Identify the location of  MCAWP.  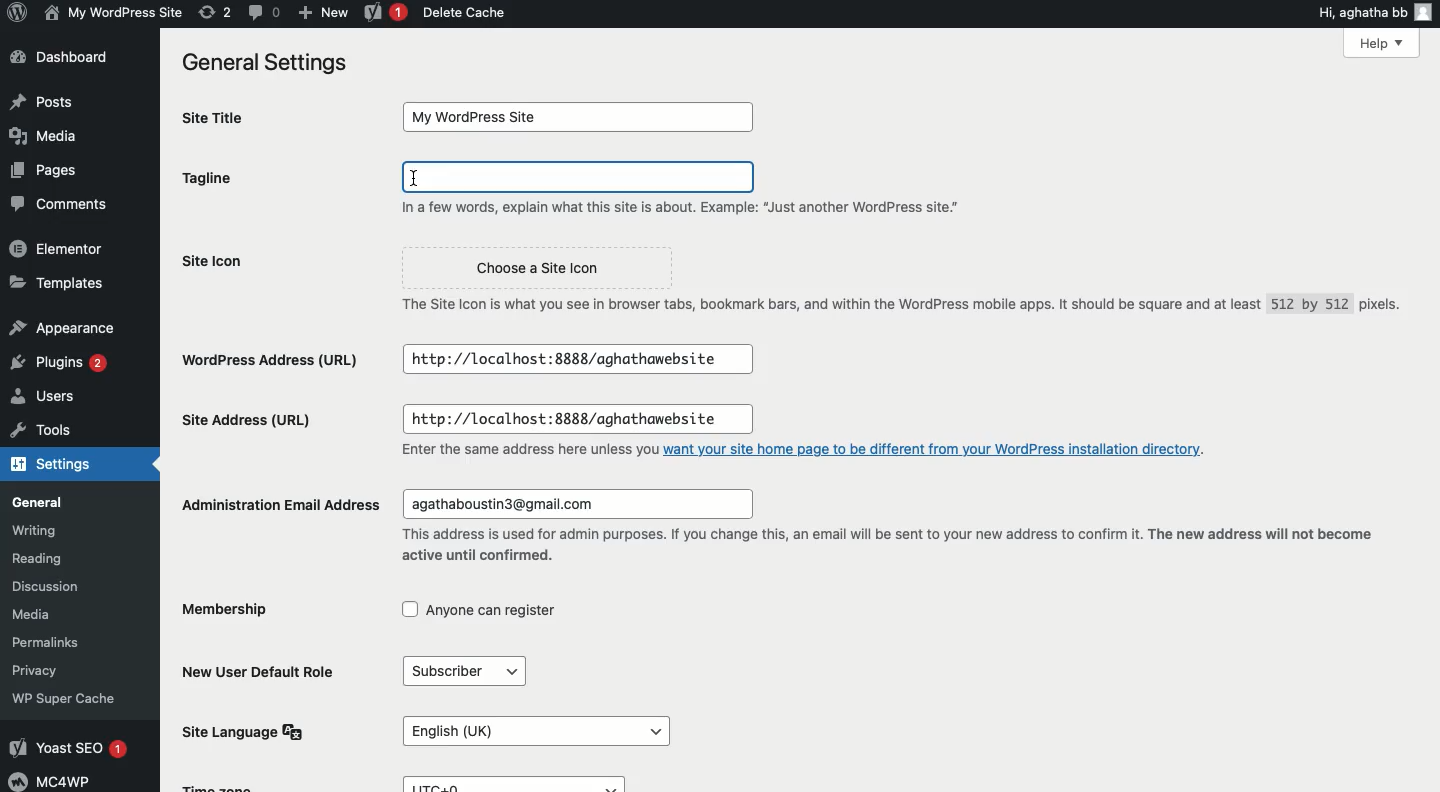
(56, 781).